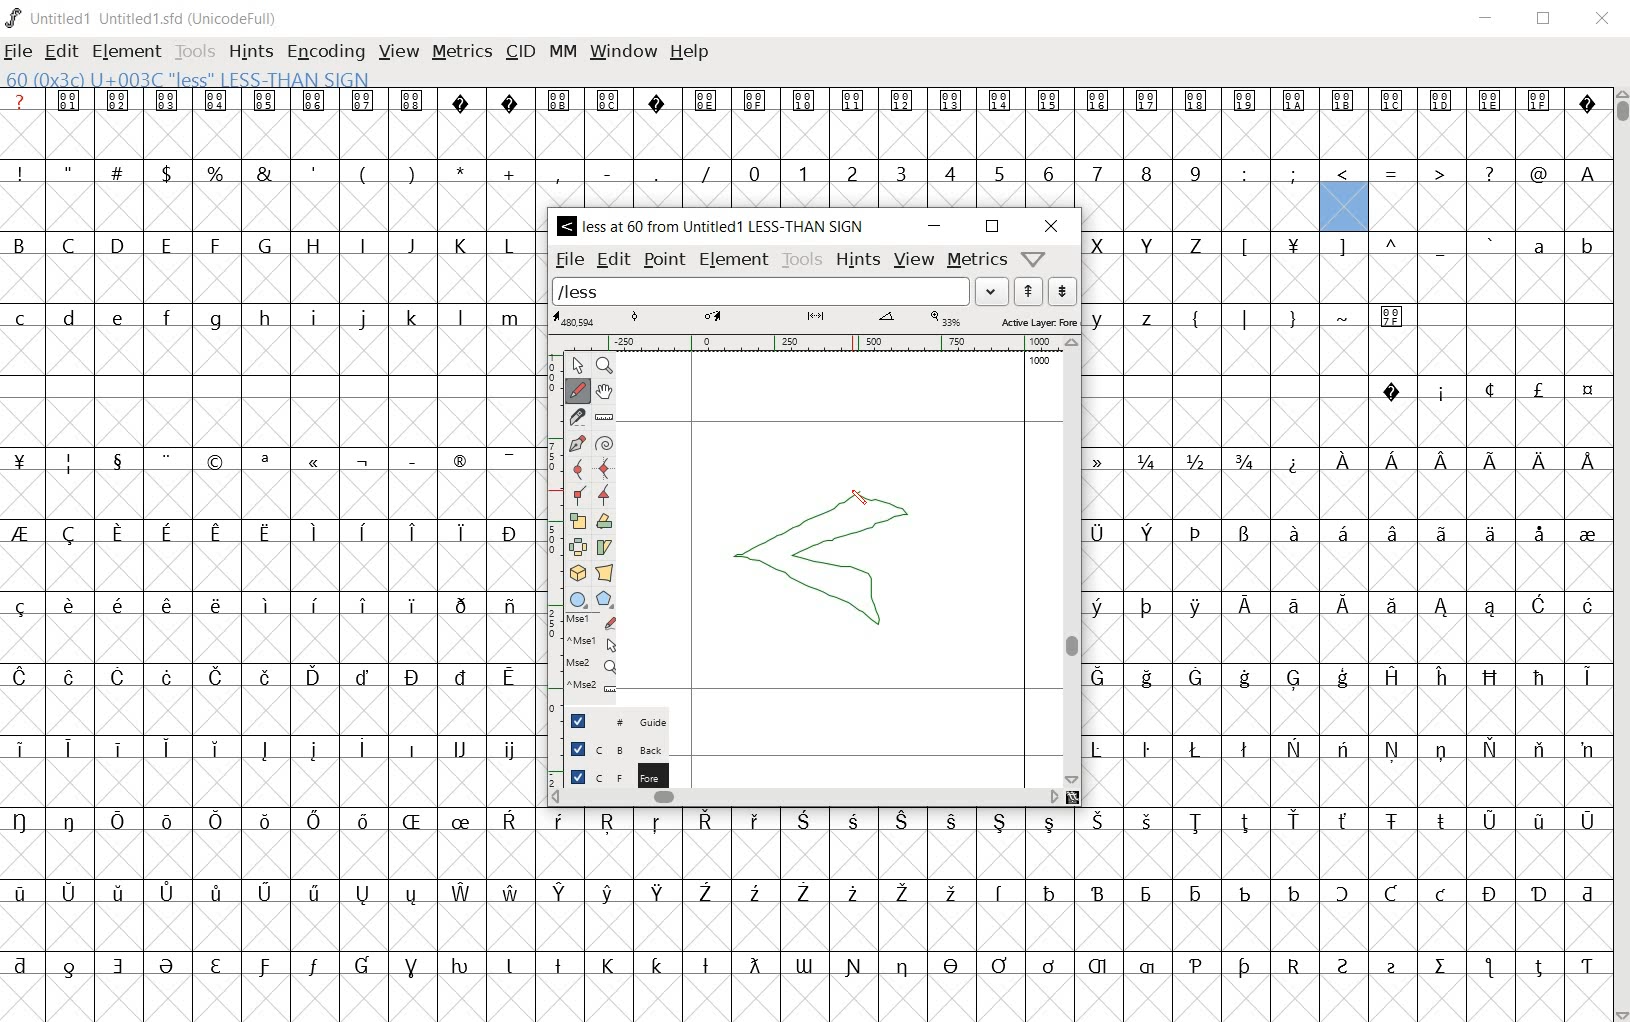 The height and width of the screenshot is (1022, 1630). What do you see at coordinates (1131, 315) in the screenshot?
I see `small letters y z` at bounding box center [1131, 315].